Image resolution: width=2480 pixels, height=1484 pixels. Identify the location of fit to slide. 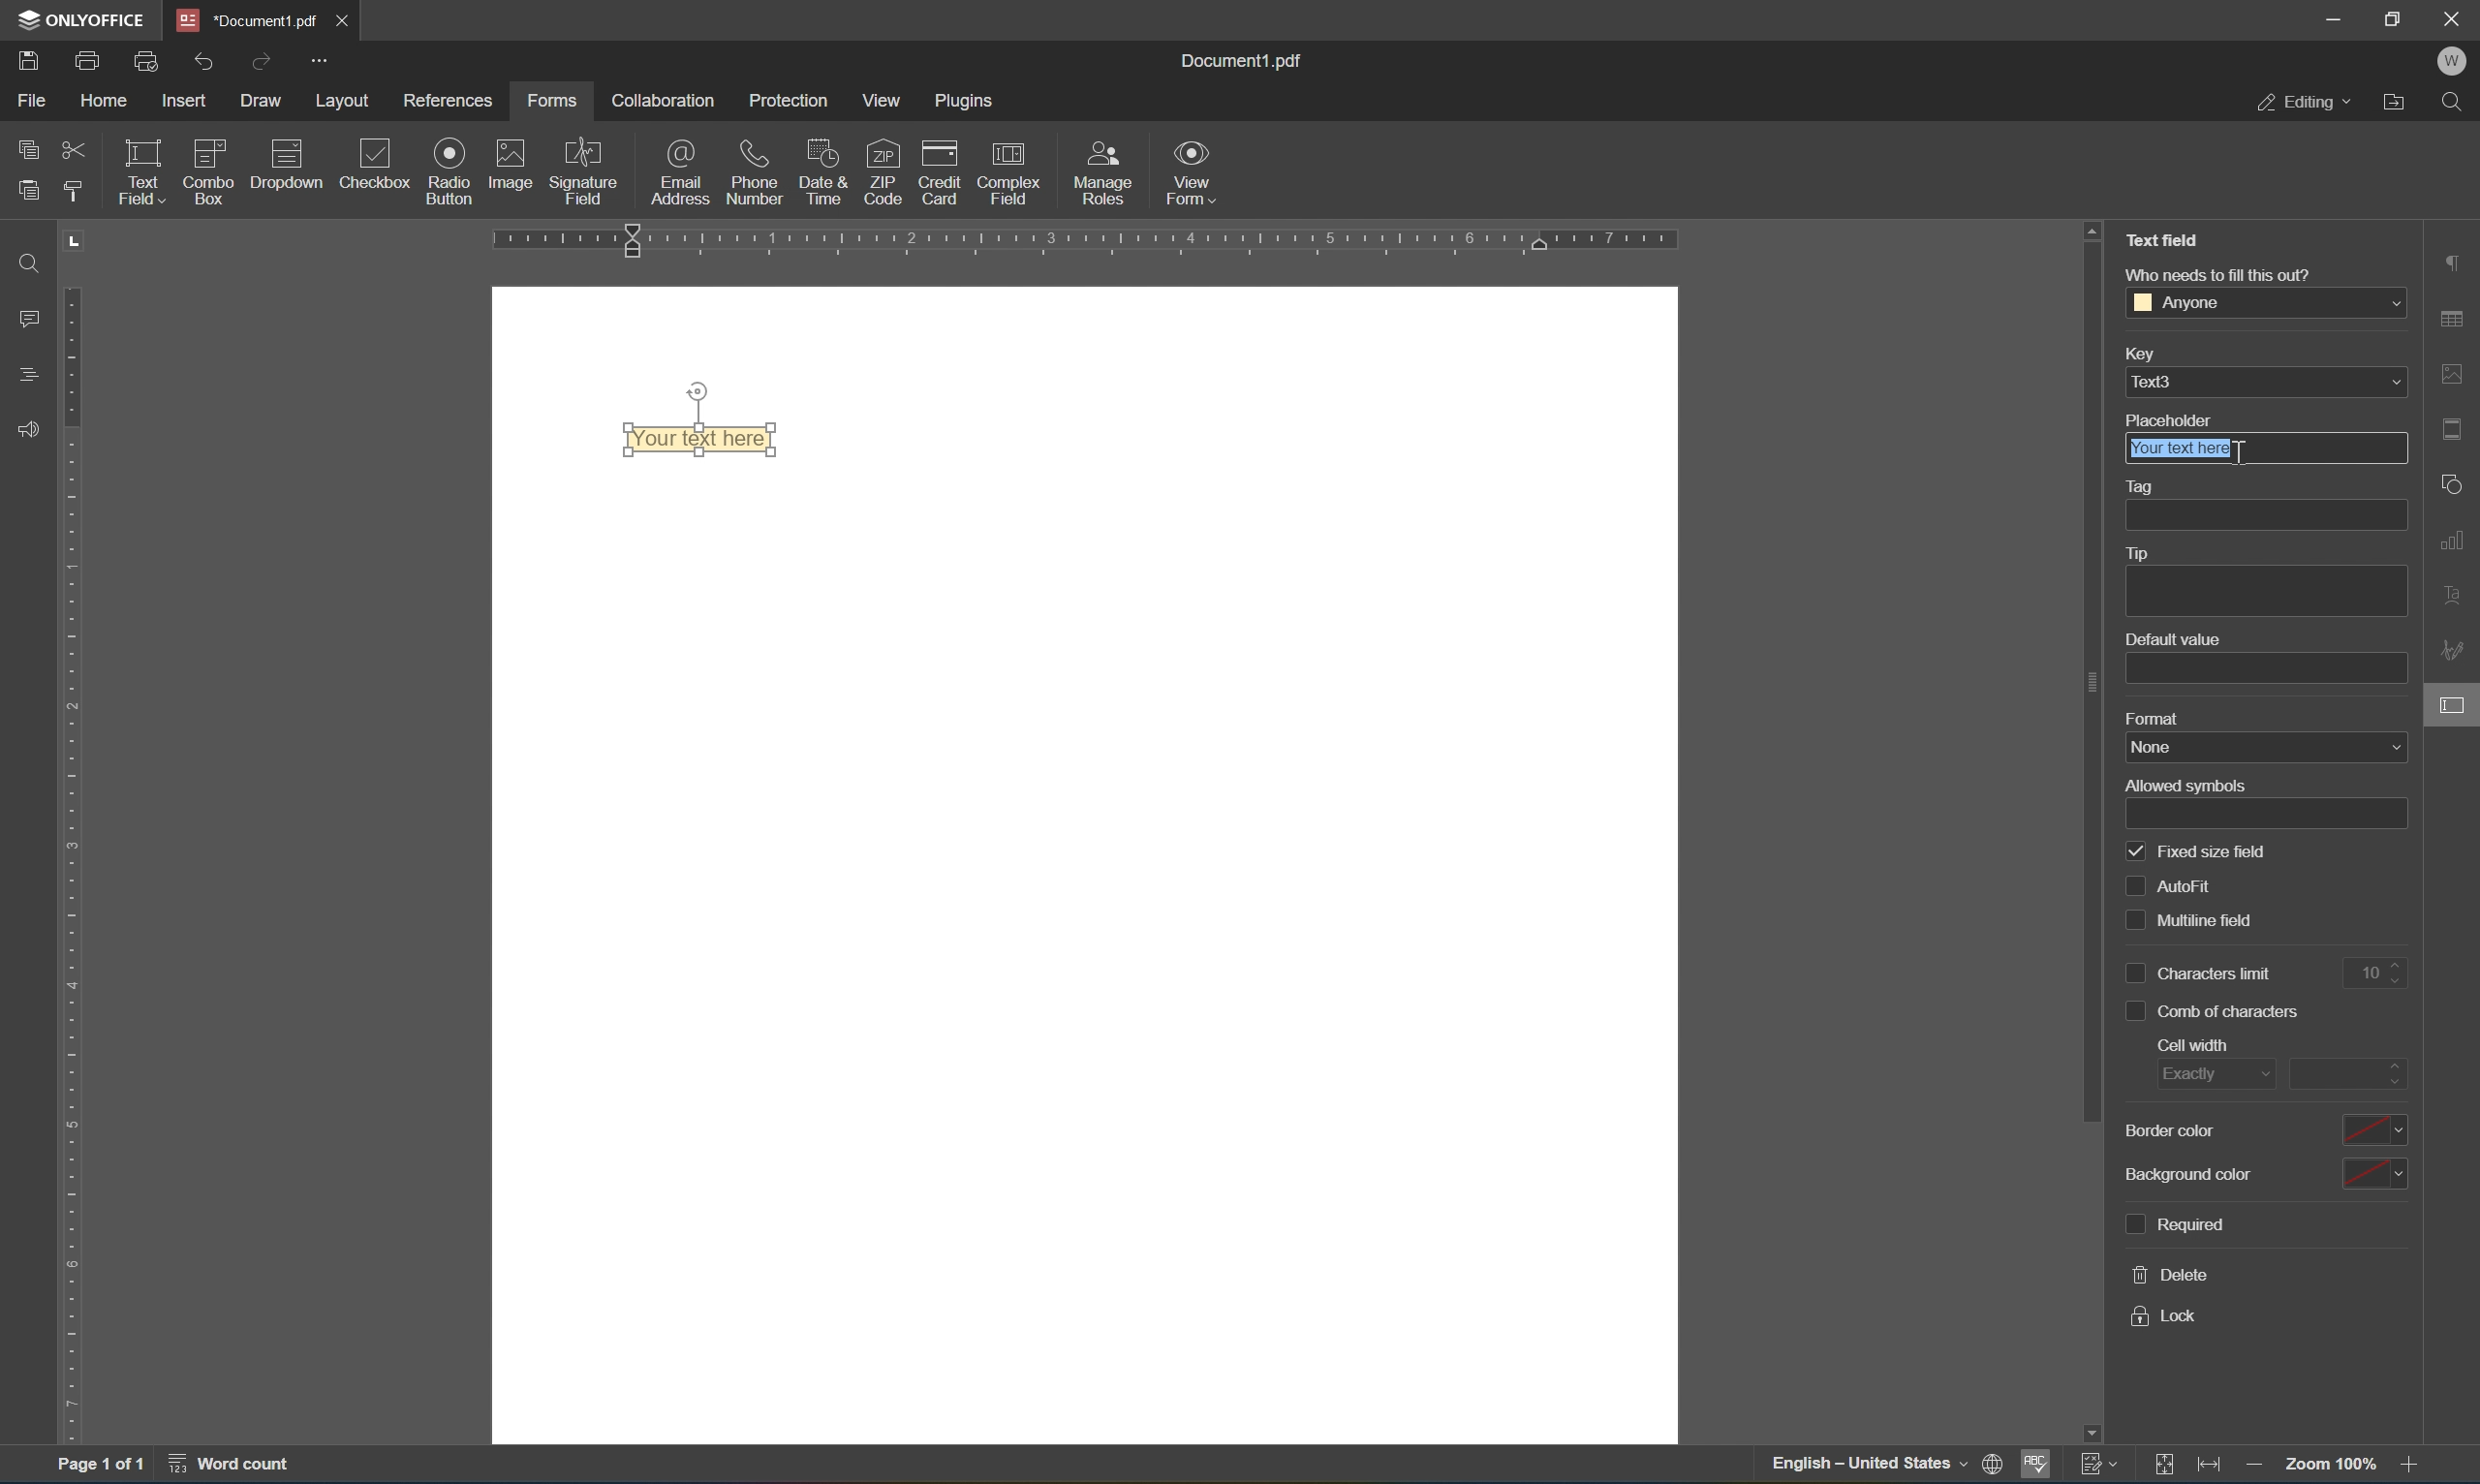
(2166, 1466).